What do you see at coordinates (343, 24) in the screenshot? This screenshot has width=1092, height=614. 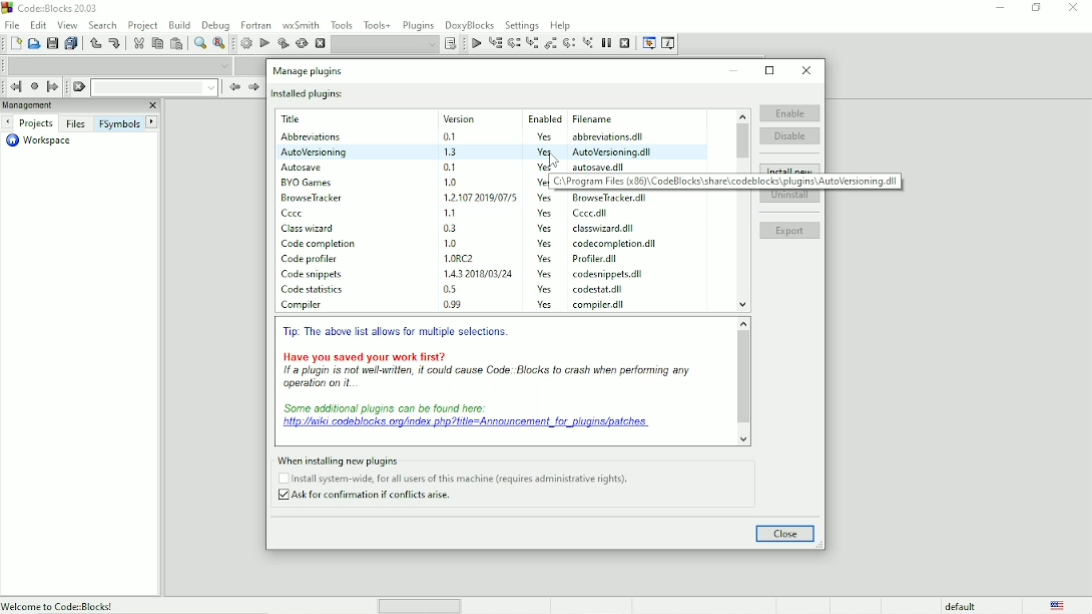 I see `Tools` at bounding box center [343, 24].